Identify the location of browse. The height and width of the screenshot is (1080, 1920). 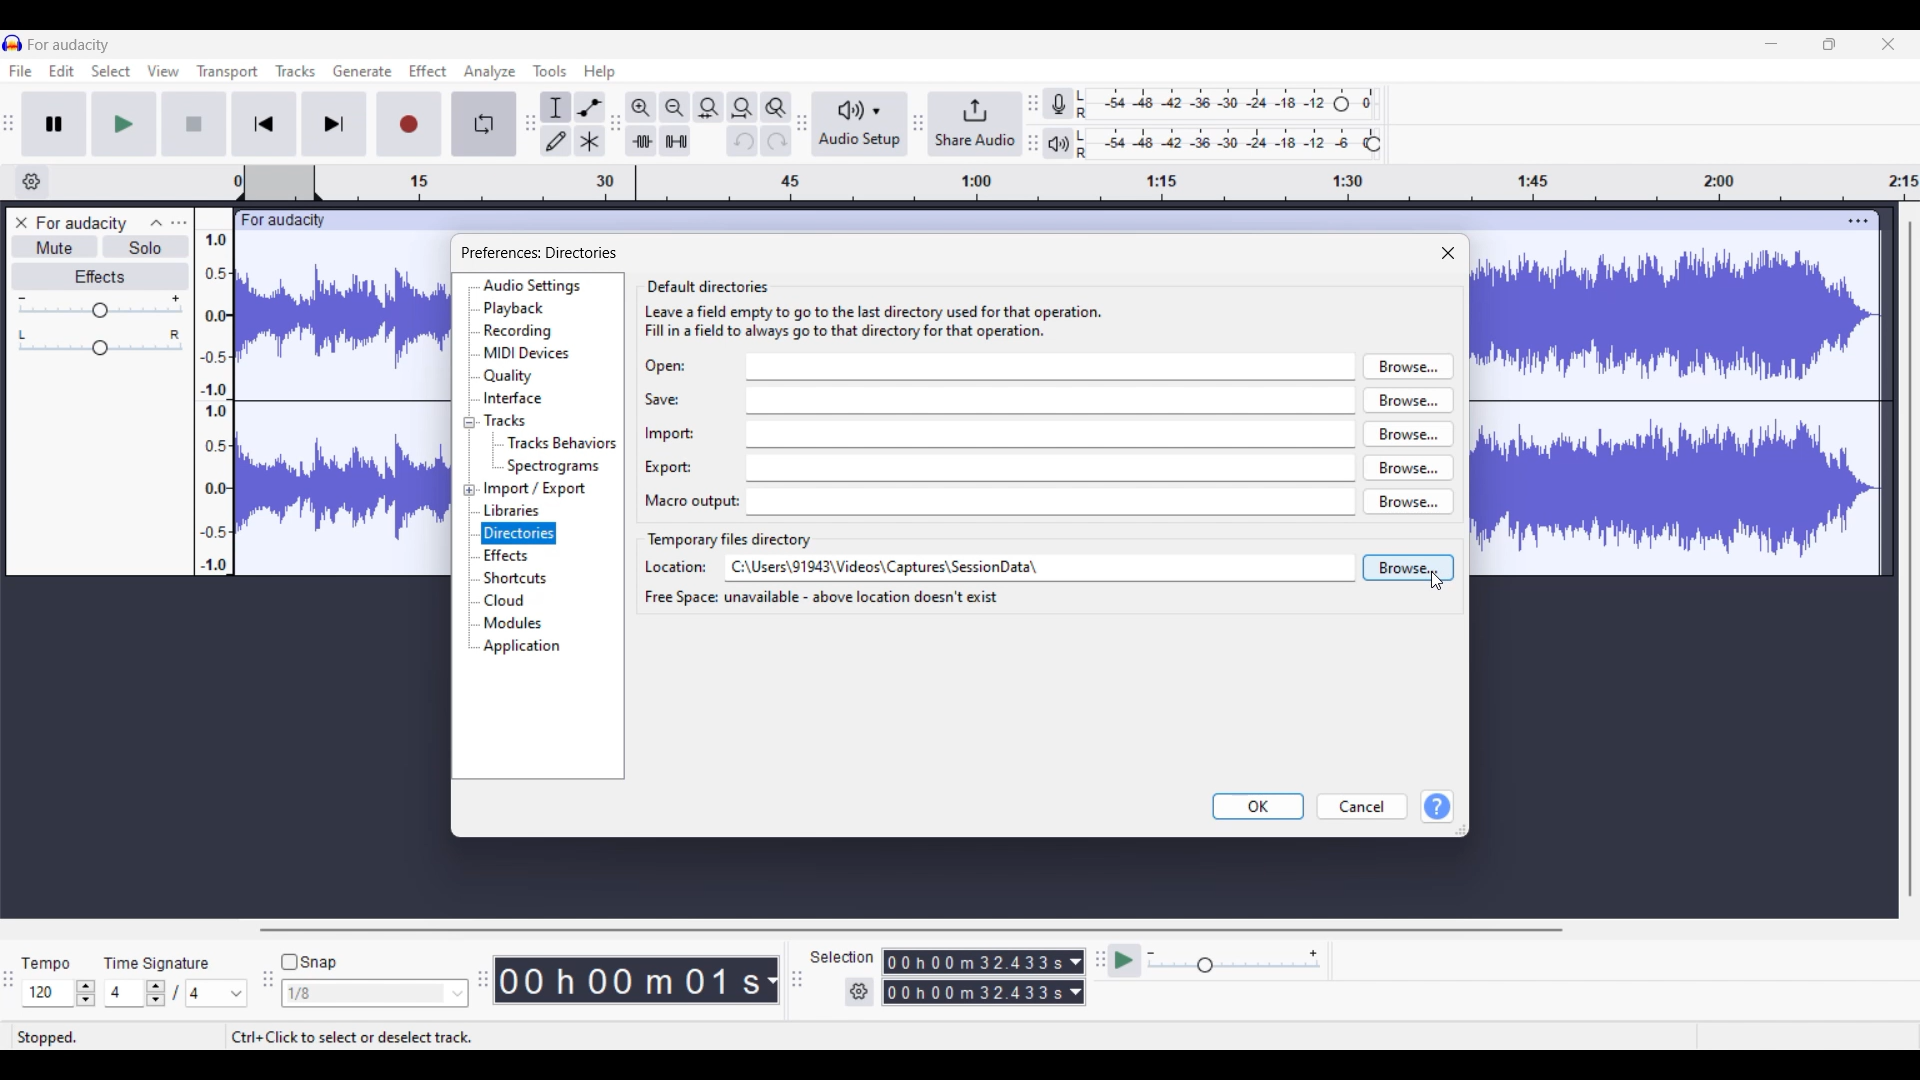
(1408, 433).